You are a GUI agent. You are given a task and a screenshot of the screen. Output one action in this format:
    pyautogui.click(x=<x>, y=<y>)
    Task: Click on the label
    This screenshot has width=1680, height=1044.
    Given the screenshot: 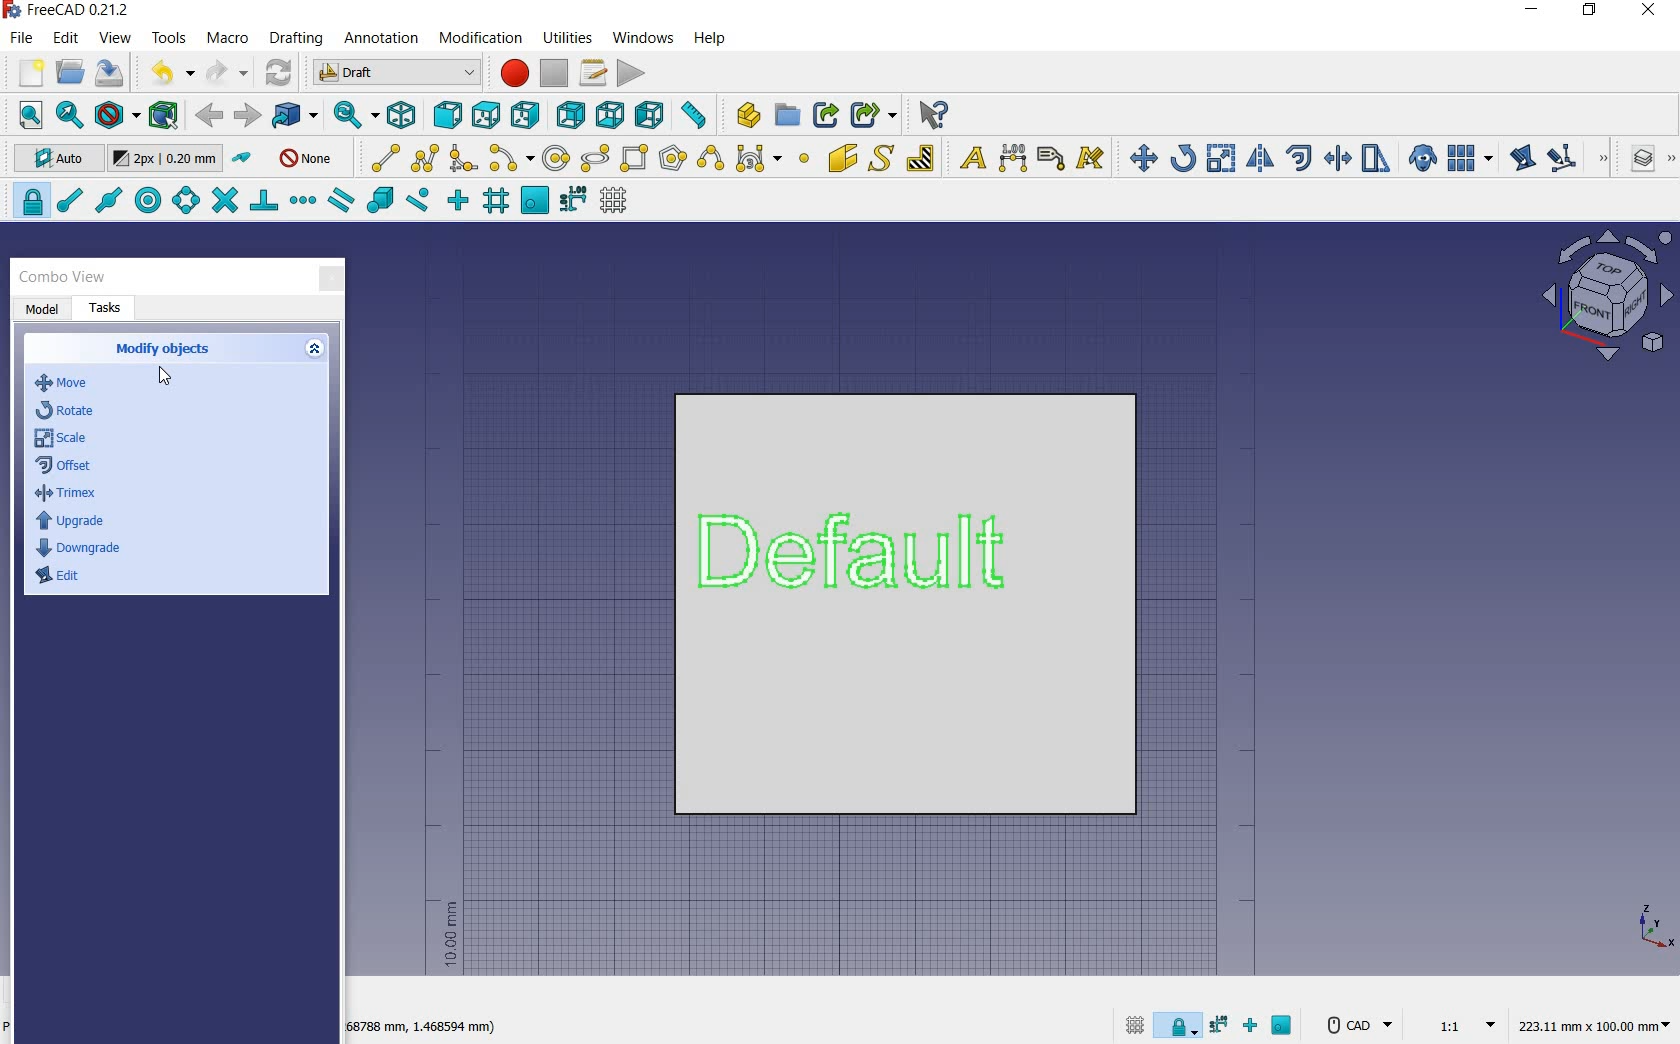 What is the action you would take?
    pyautogui.click(x=1051, y=157)
    